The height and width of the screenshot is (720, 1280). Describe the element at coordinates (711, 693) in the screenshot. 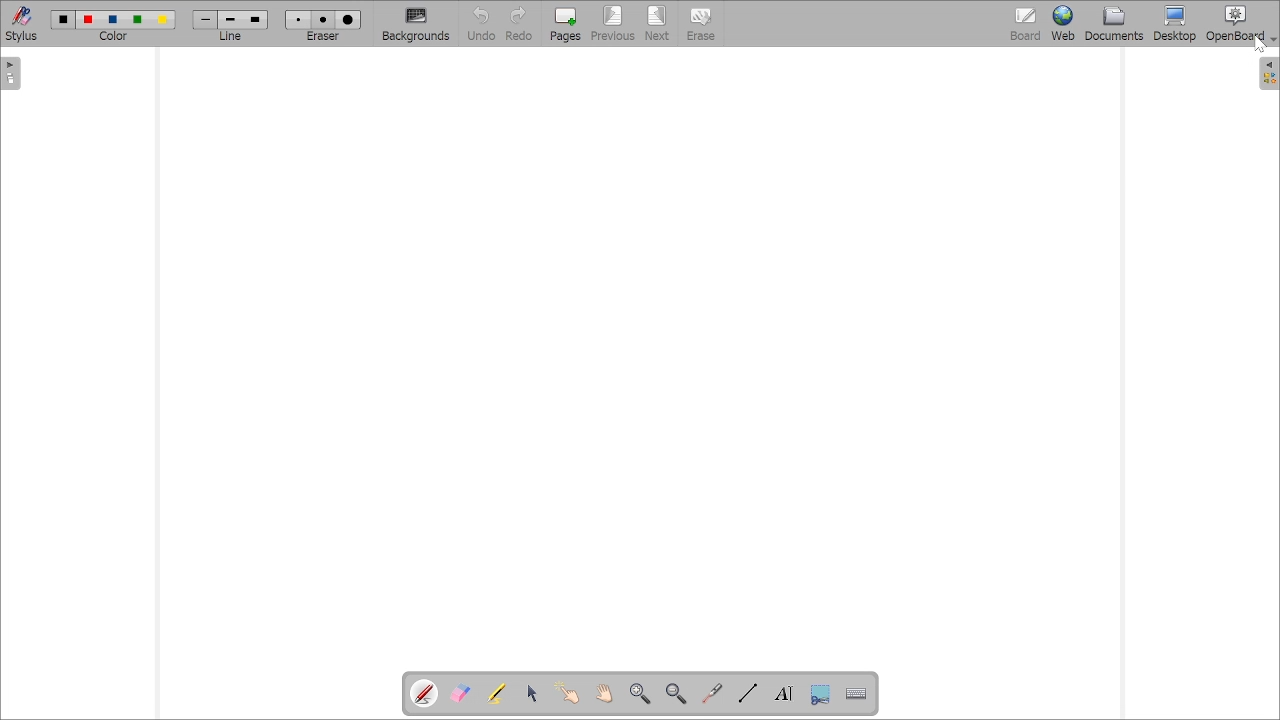

I see `Virtual laser pointer` at that location.